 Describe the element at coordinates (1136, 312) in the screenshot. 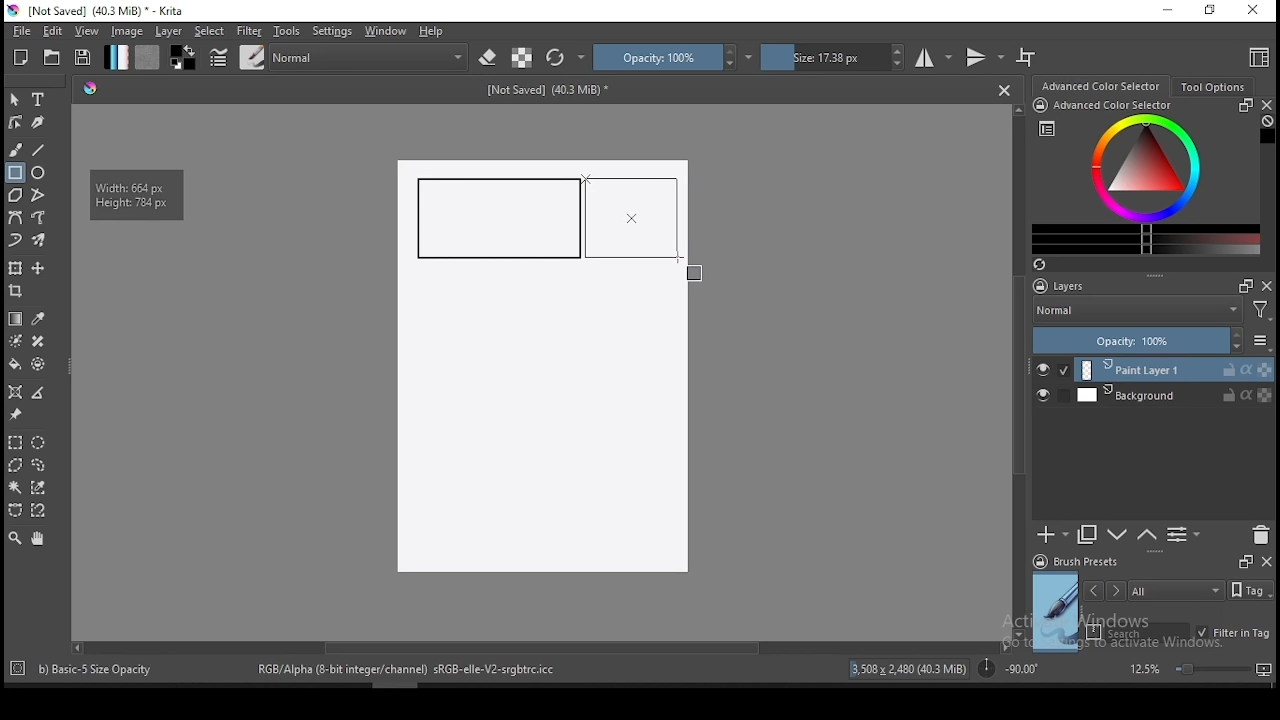

I see `blending mode` at that location.